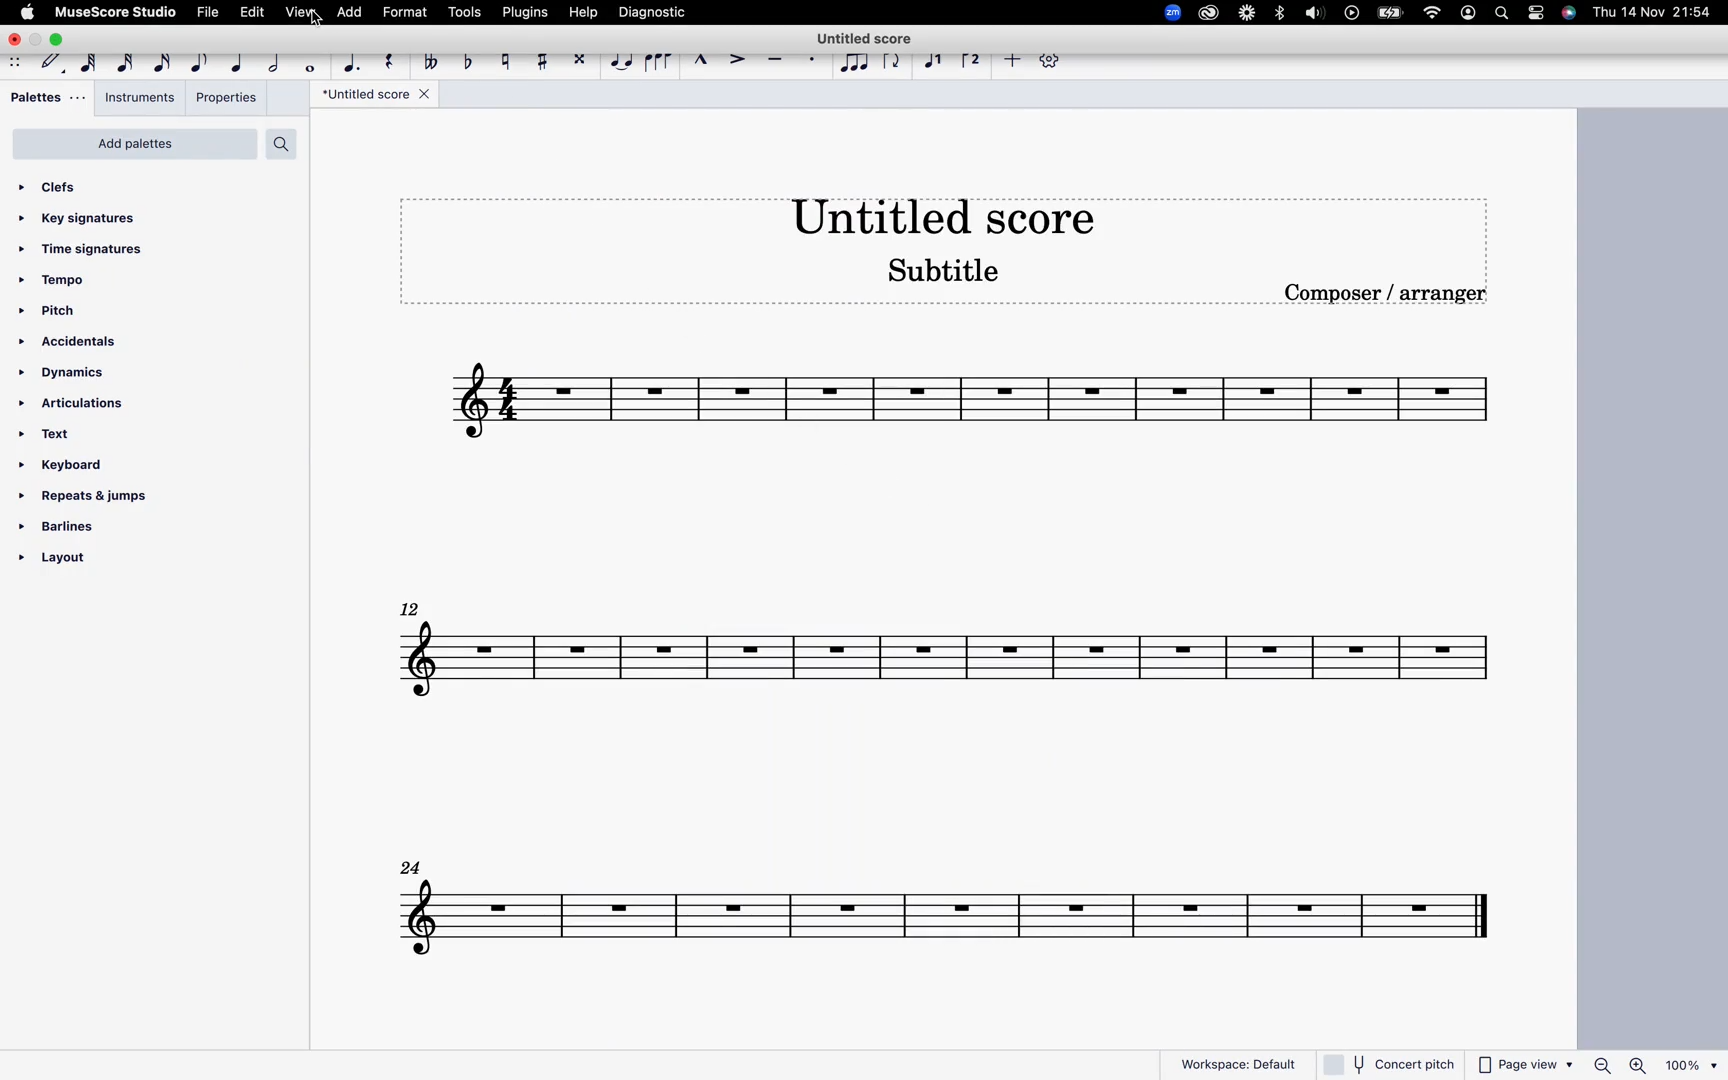 The image size is (1728, 1080). I want to click on double toggle flat, so click(426, 64).